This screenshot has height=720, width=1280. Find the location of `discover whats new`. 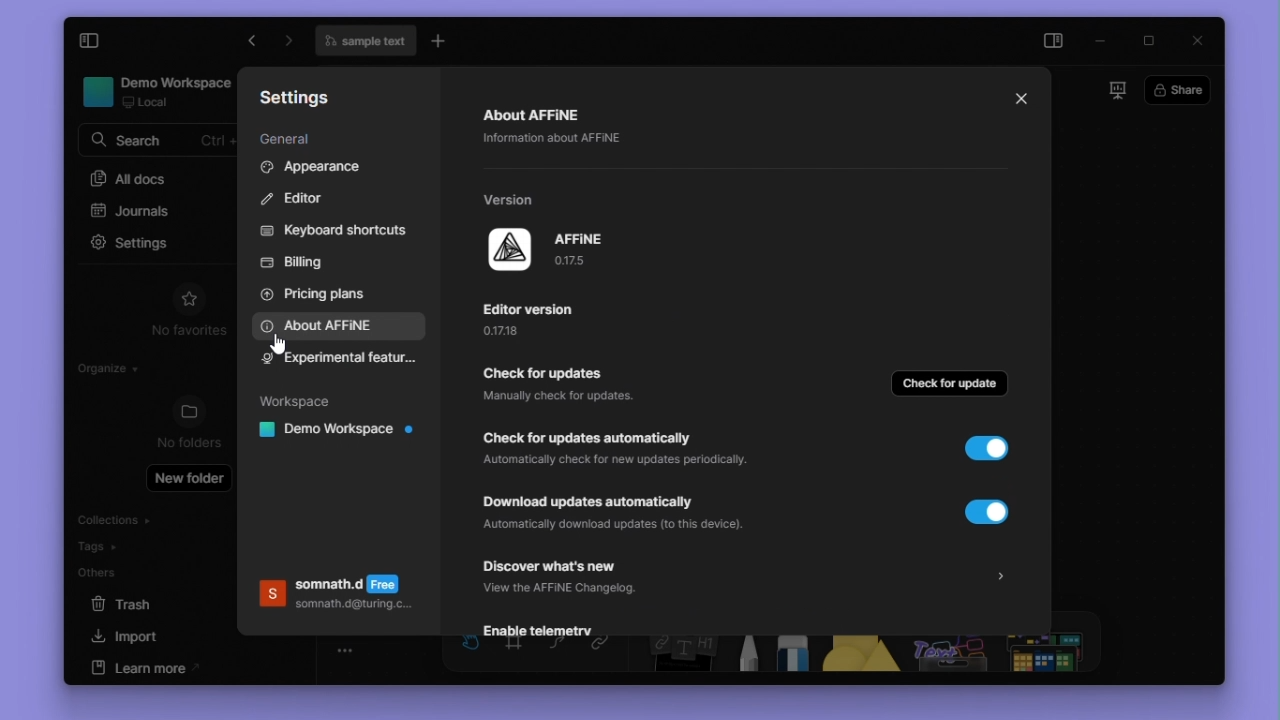

discover whats new is located at coordinates (579, 574).